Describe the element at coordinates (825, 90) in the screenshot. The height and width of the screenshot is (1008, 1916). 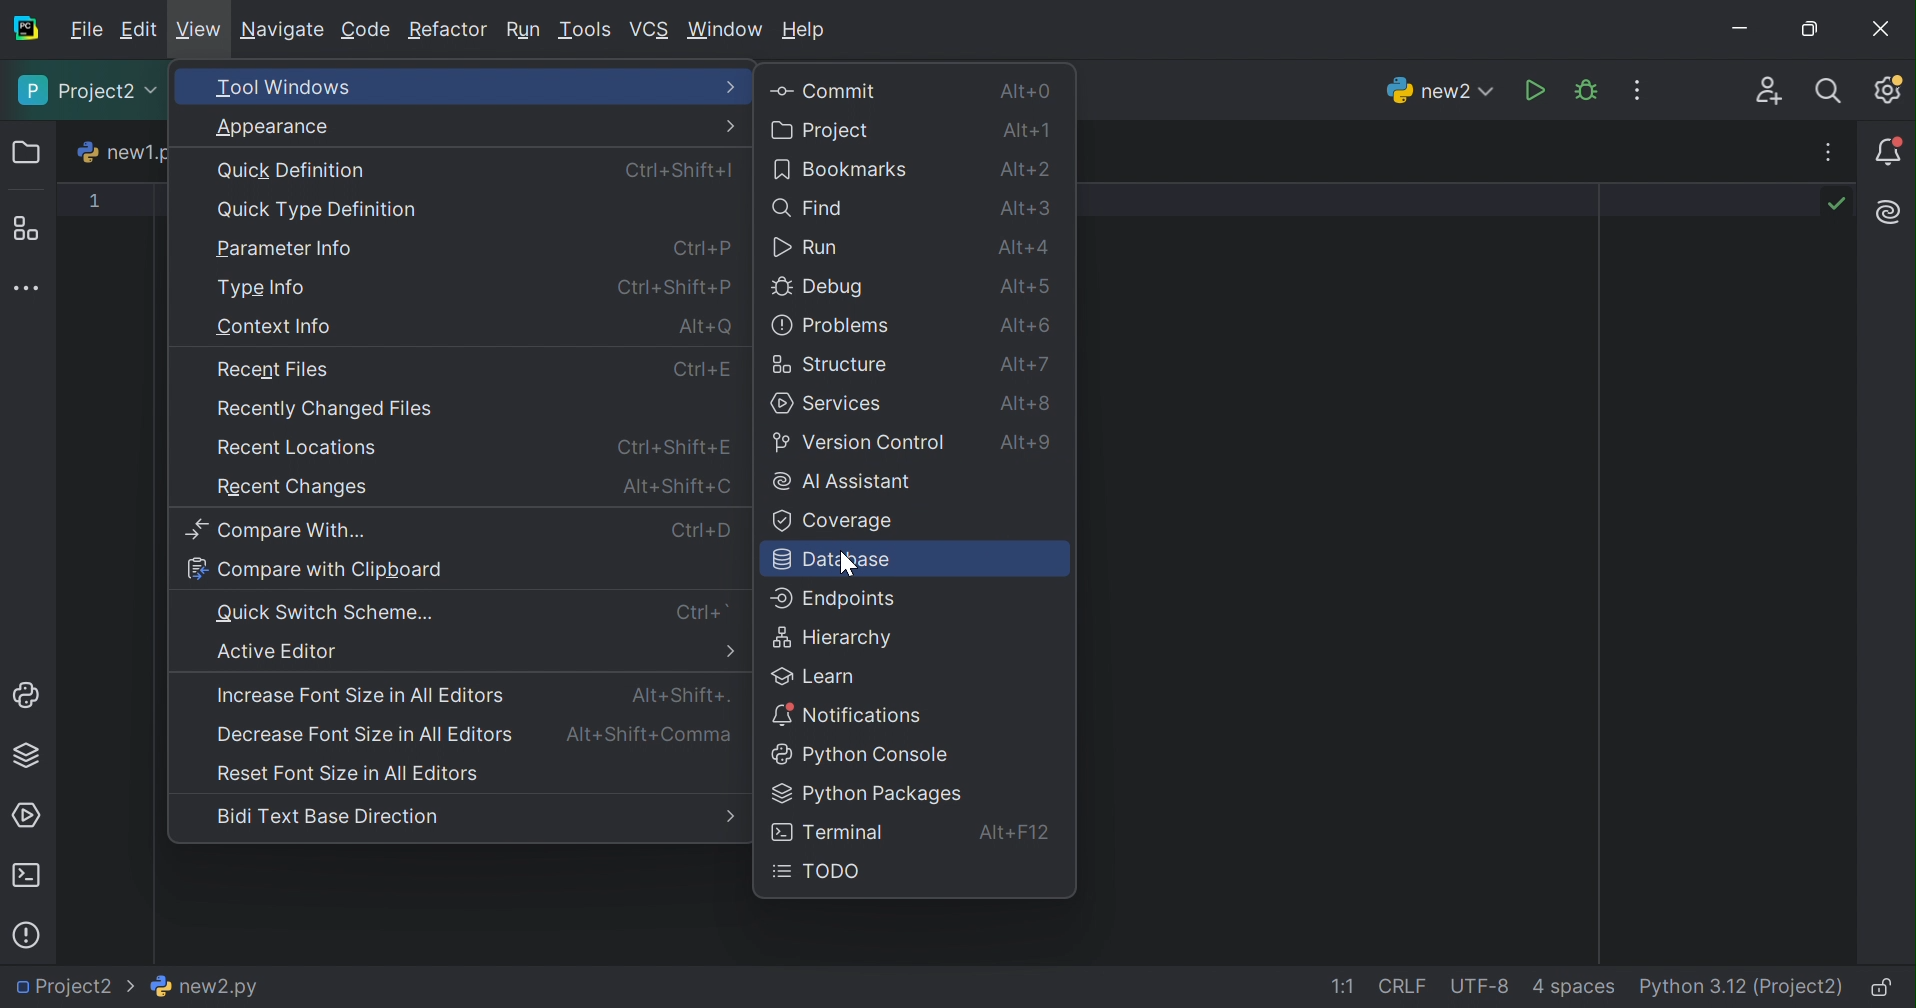
I see `Commit` at that location.